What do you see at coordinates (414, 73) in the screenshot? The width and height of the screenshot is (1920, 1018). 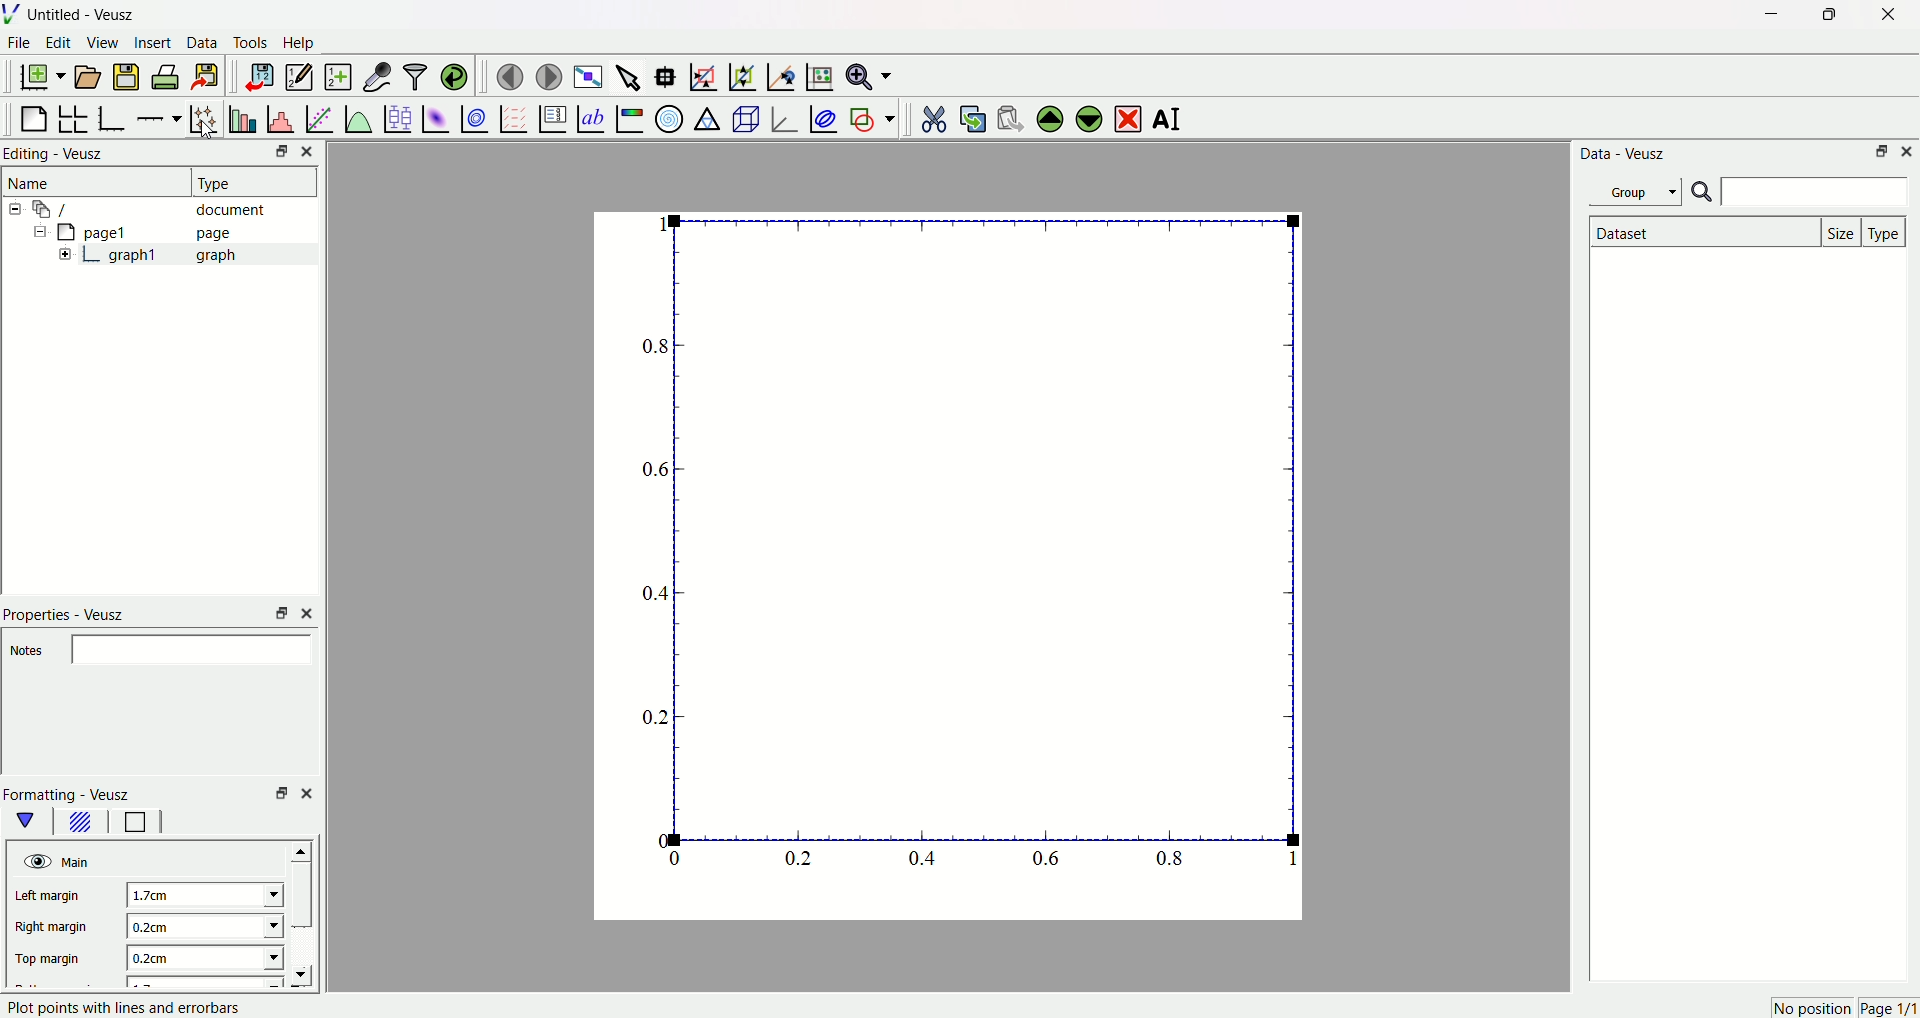 I see `filter data` at bounding box center [414, 73].